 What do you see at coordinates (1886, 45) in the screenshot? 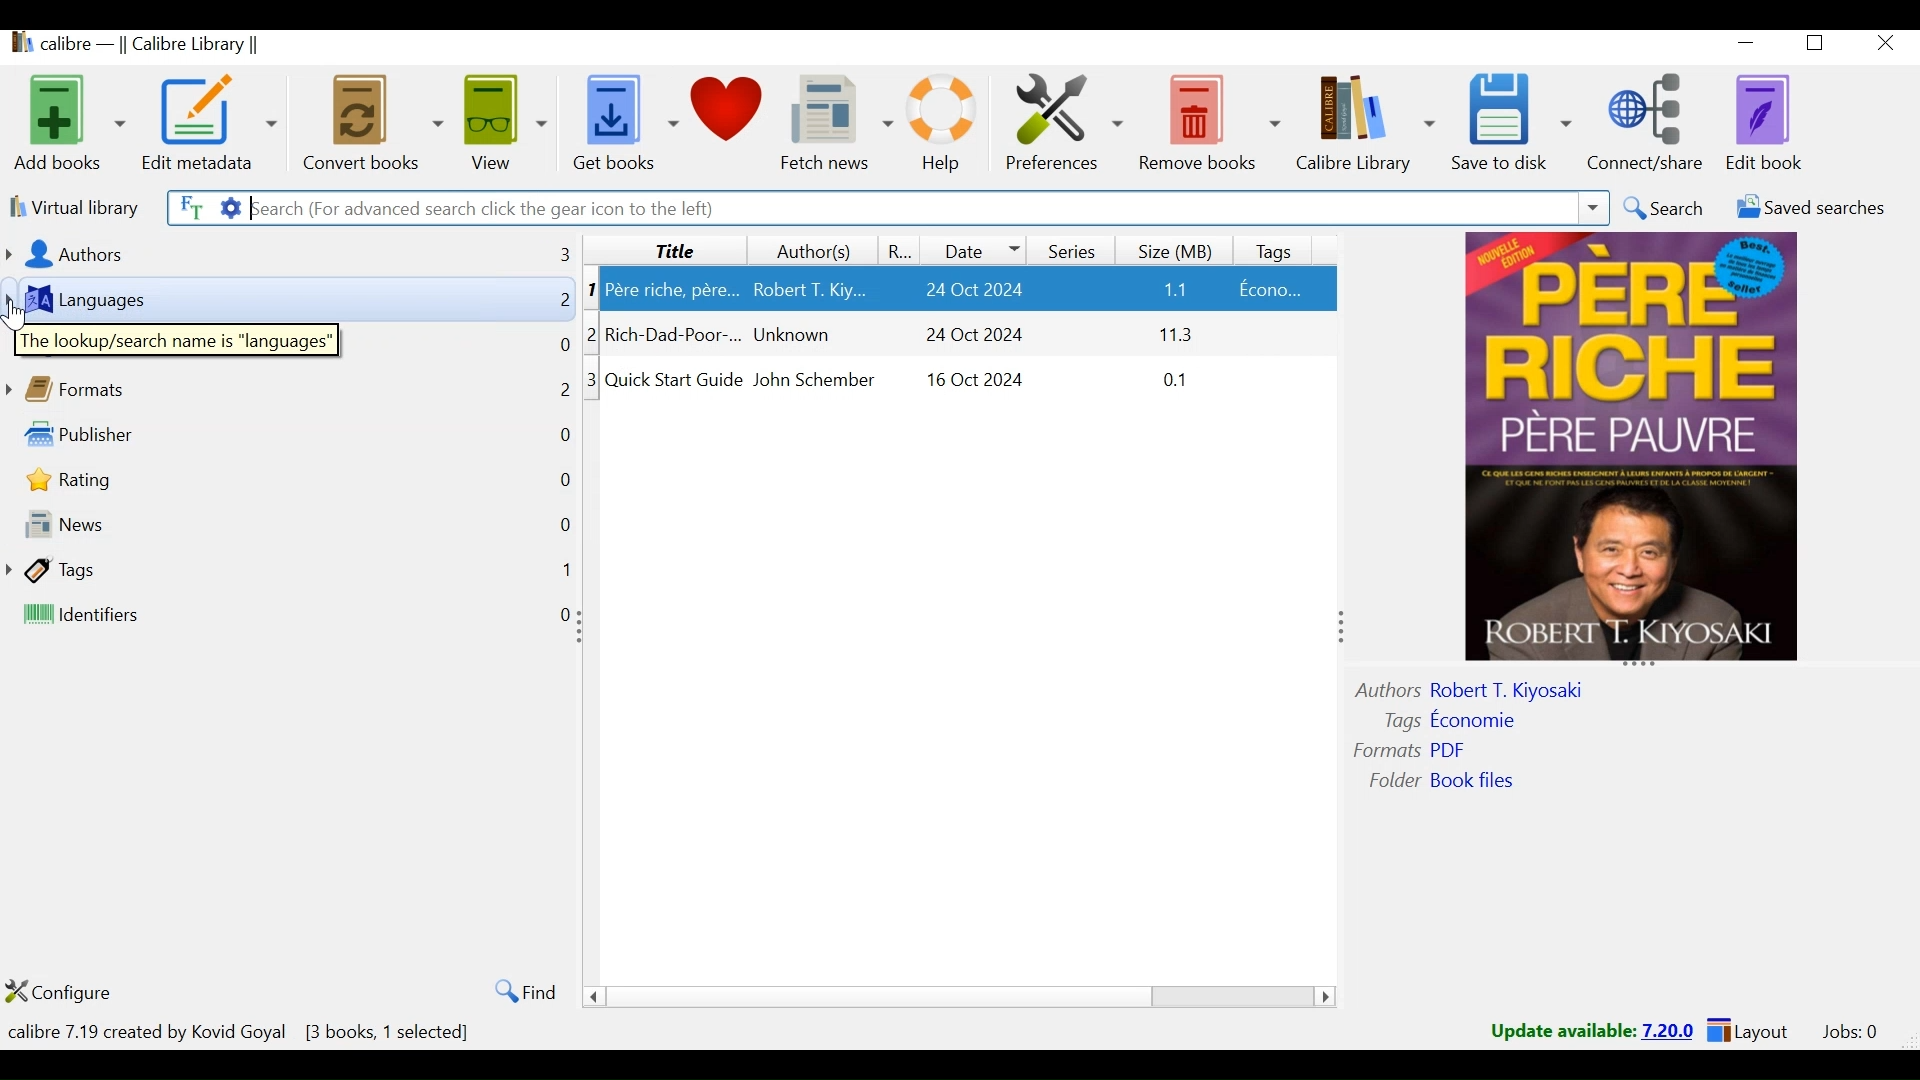
I see `Close` at bounding box center [1886, 45].